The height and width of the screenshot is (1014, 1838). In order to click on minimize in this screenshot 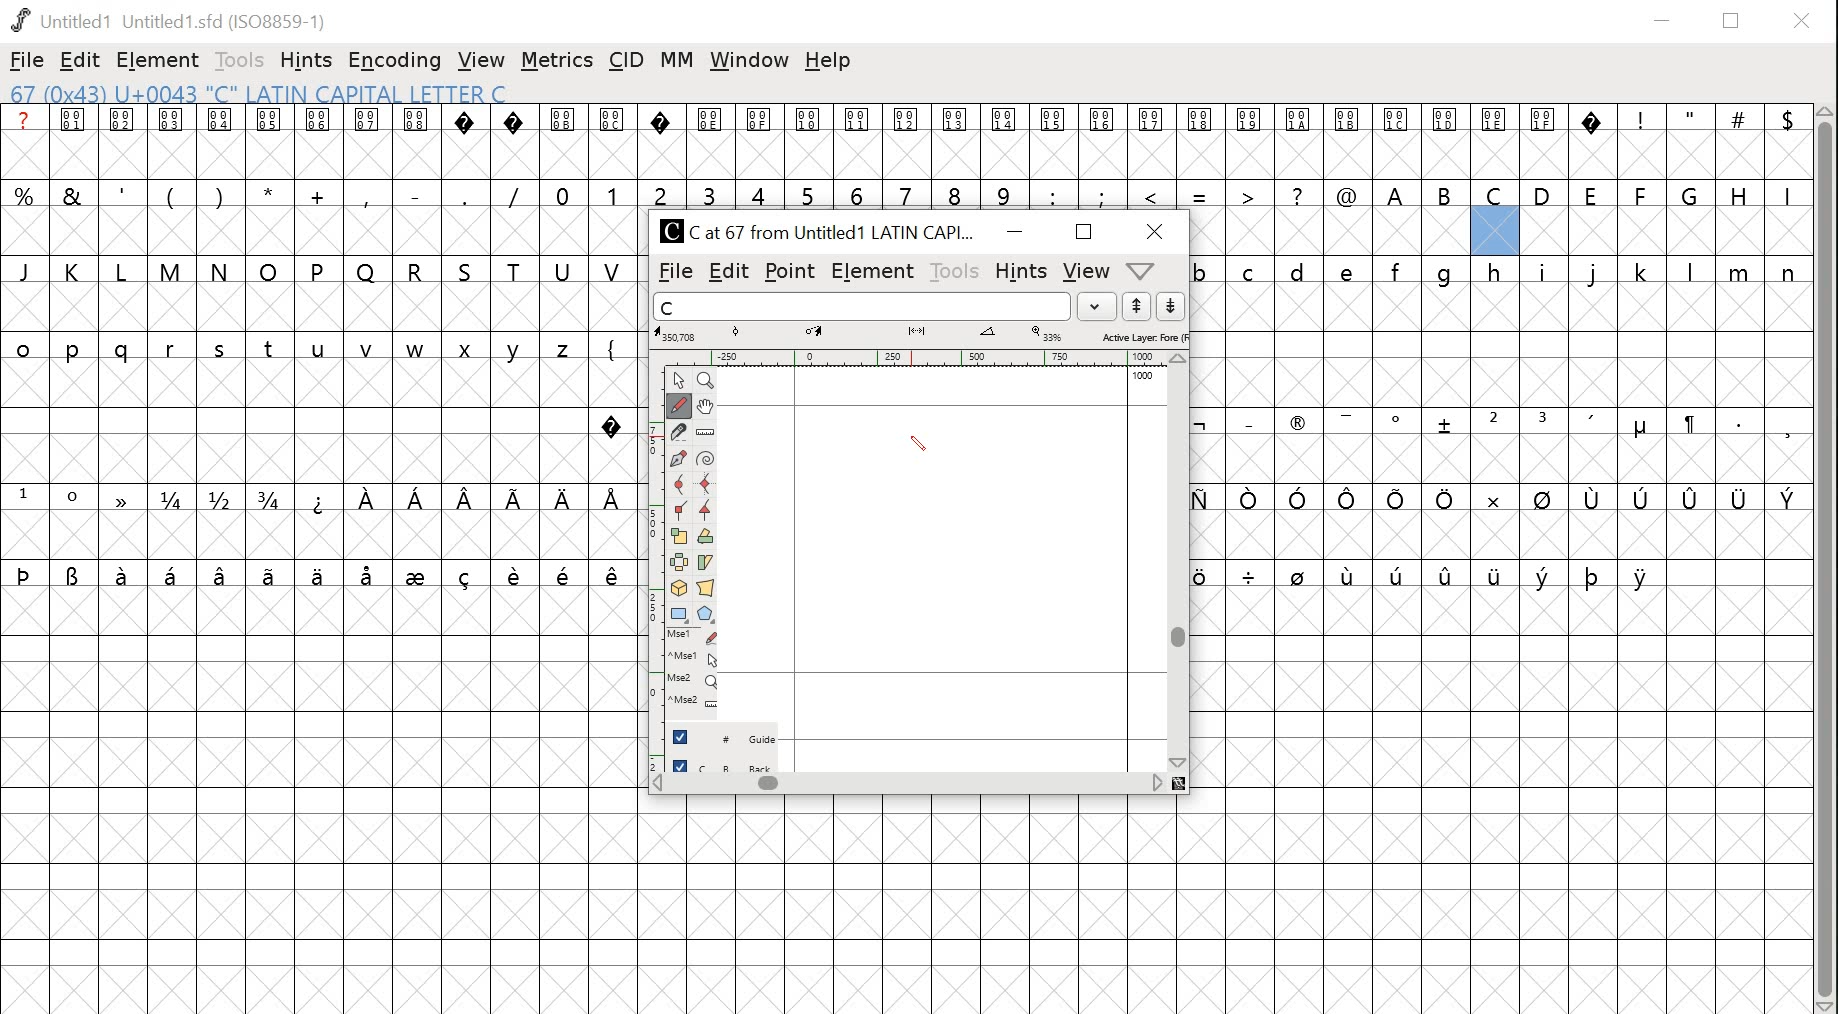, I will do `click(1665, 18)`.